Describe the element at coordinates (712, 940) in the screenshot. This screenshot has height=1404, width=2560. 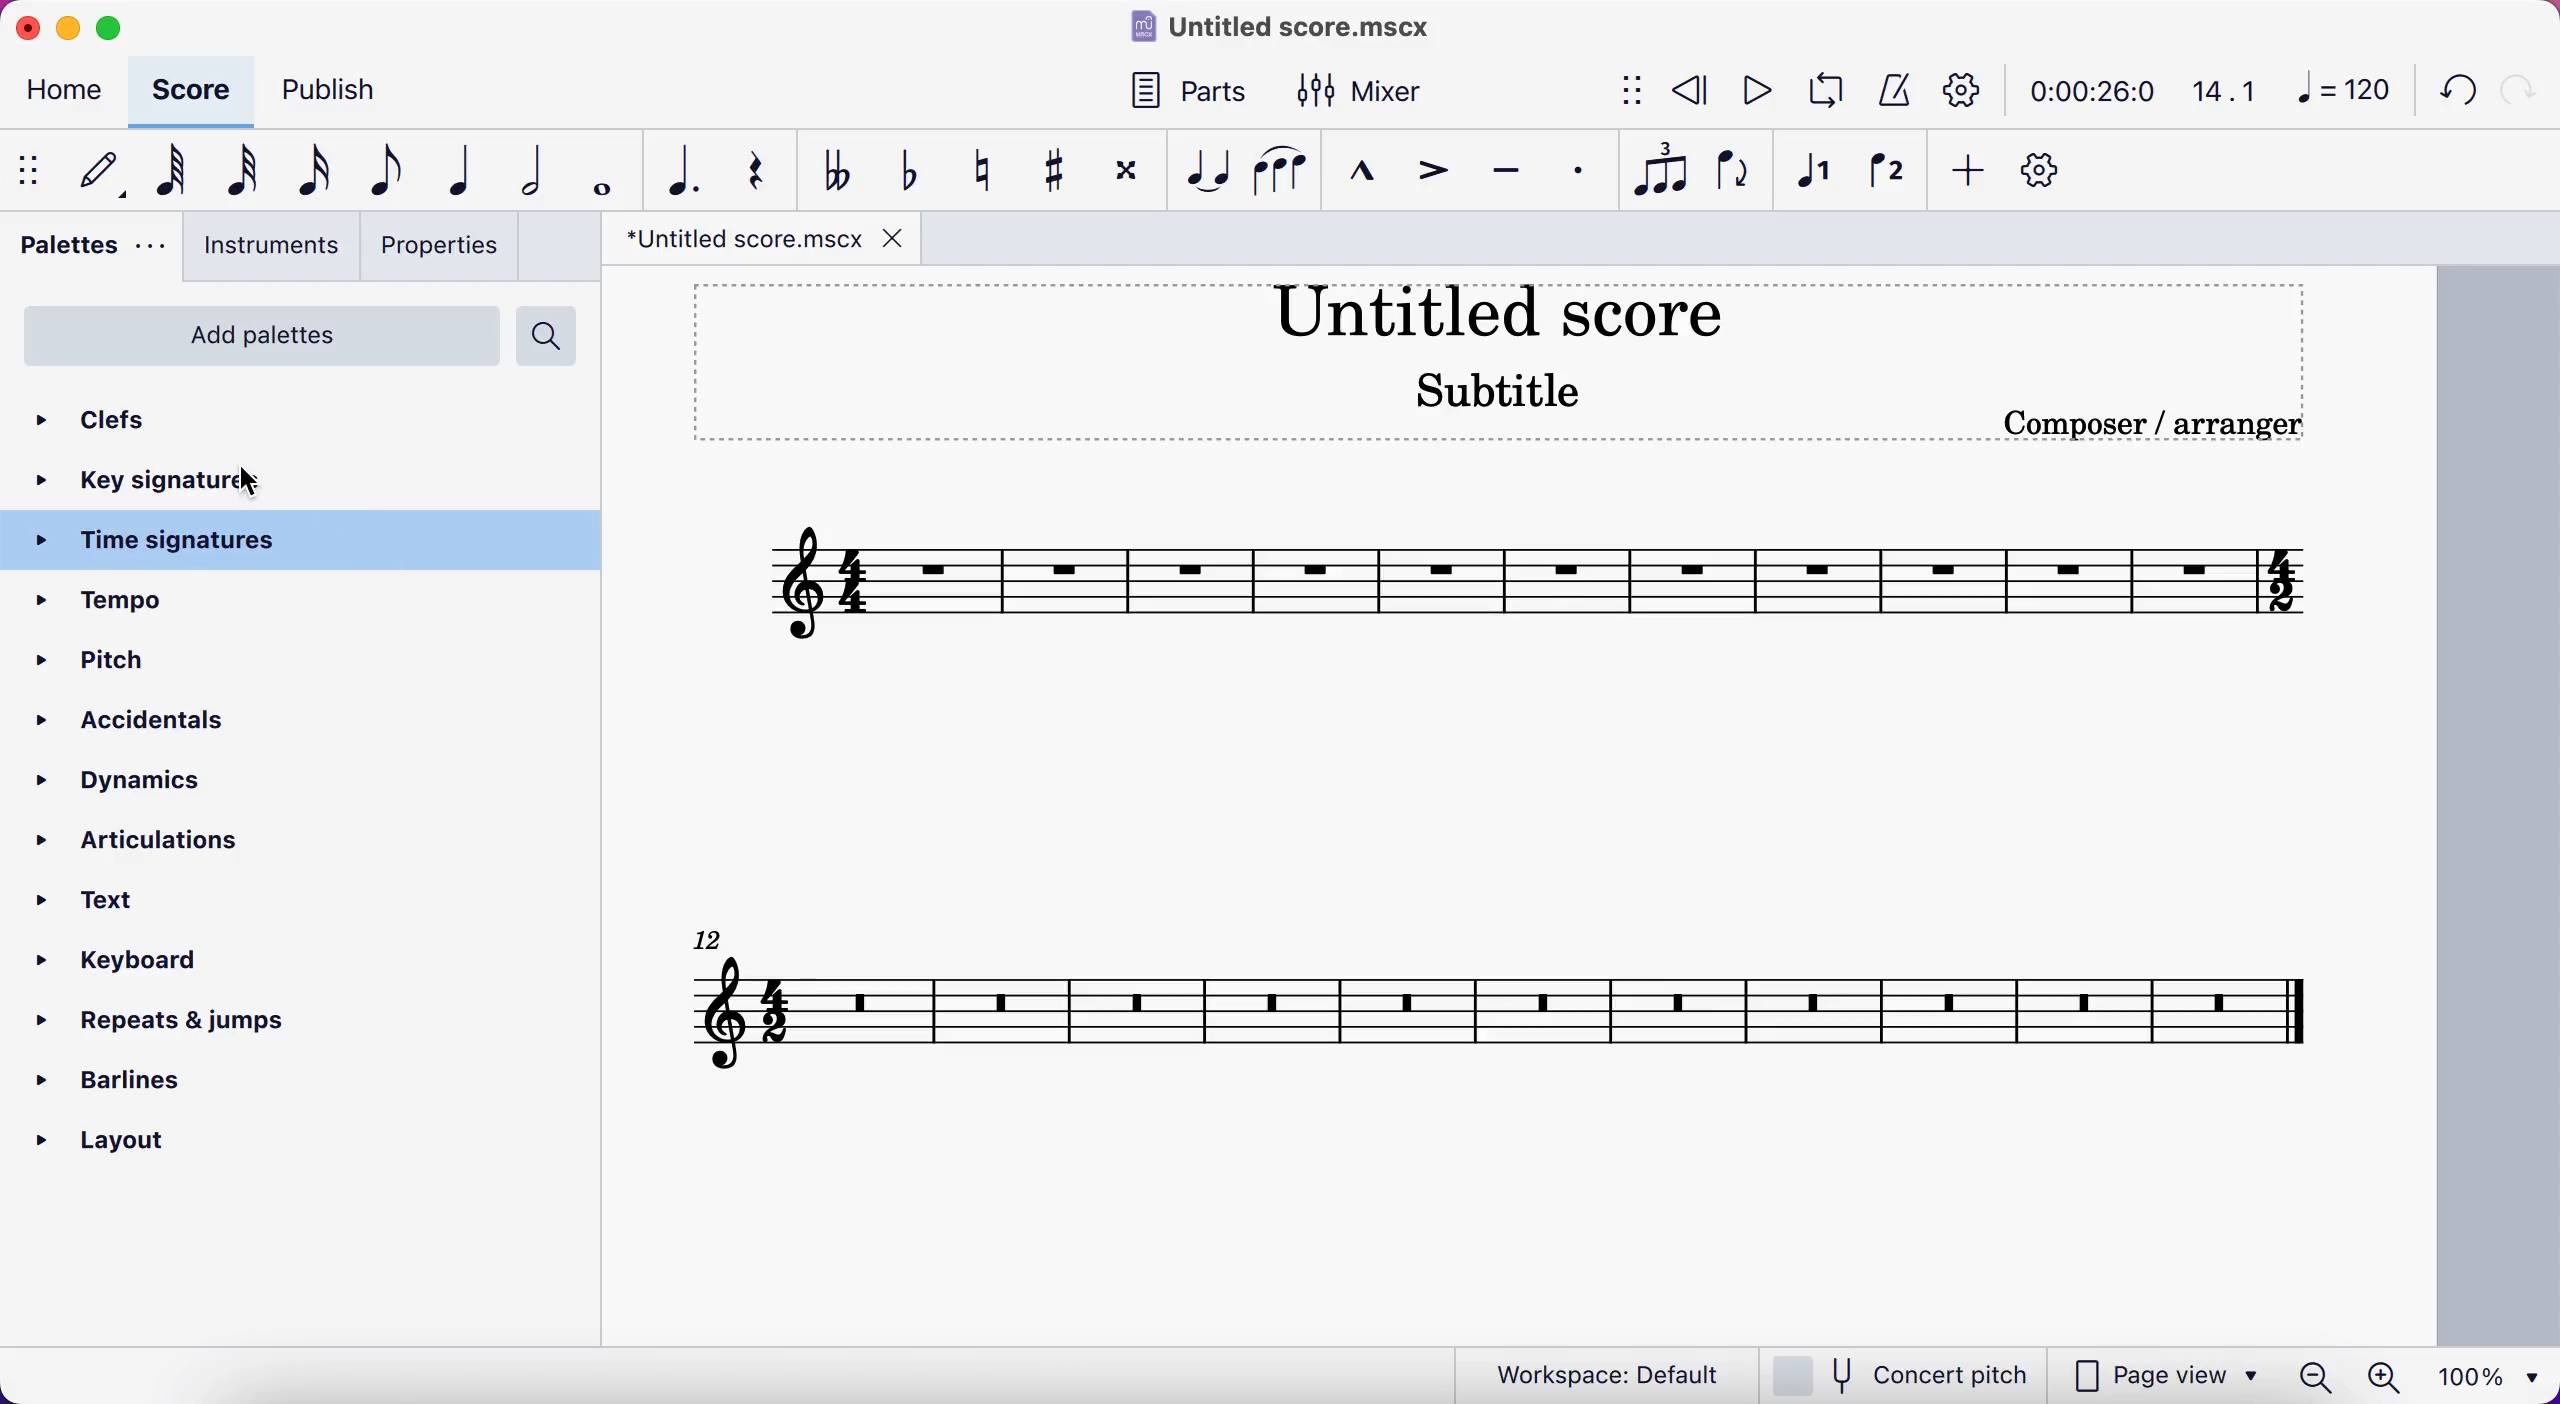
I see `` at that location.